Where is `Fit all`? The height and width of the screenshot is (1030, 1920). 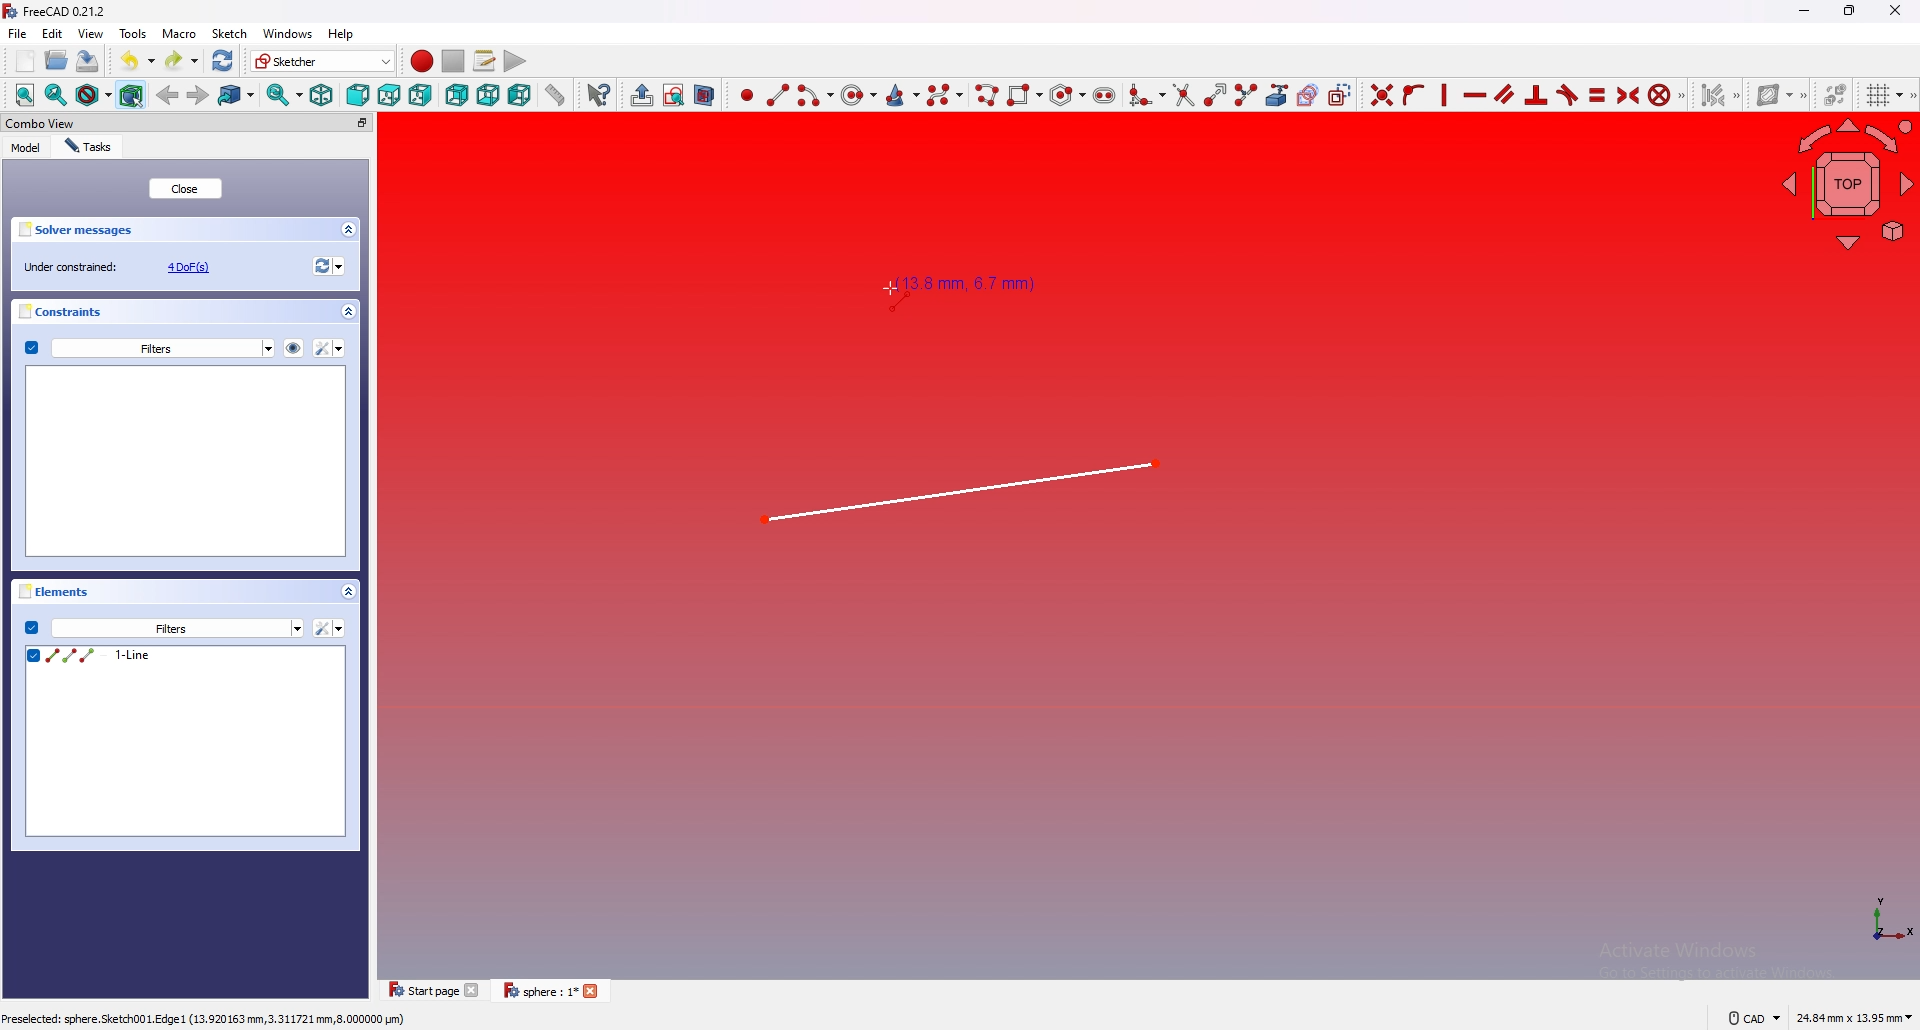
Fit all is located at coordinates (20, 95).